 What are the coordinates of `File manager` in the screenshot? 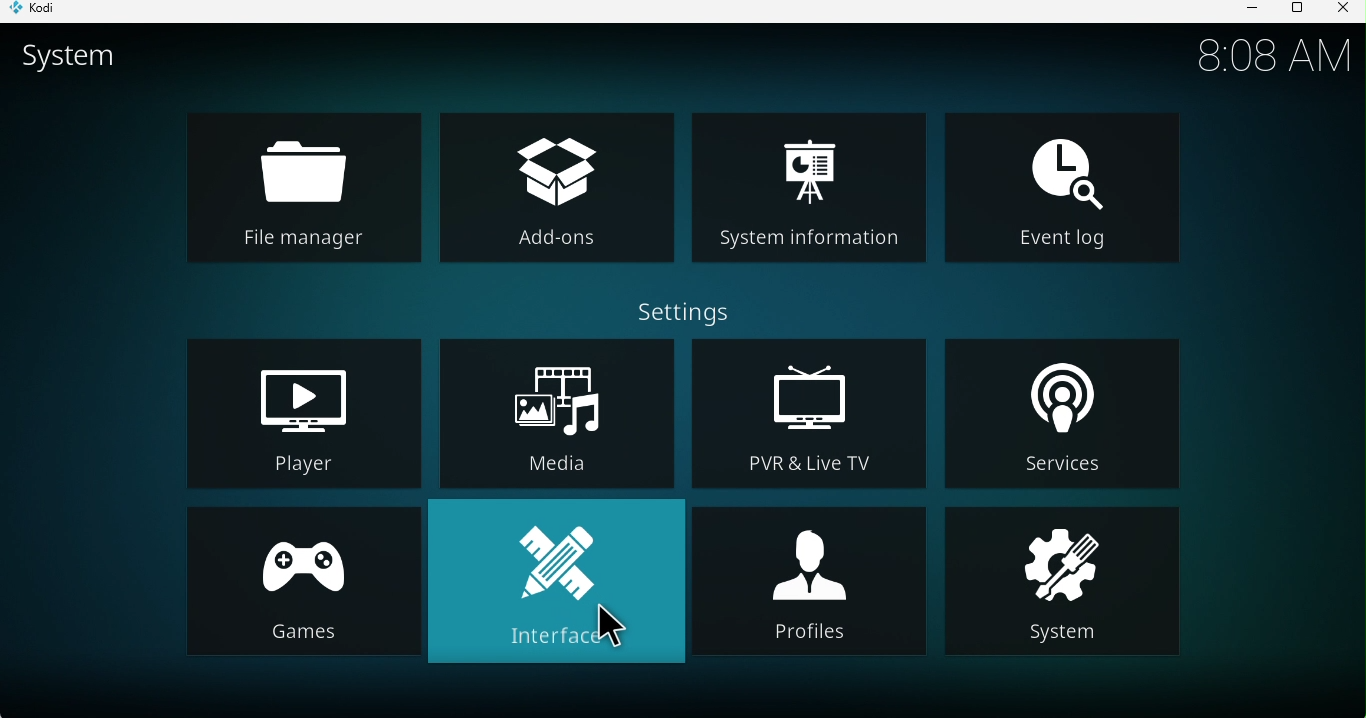 It's located at (307, 187).